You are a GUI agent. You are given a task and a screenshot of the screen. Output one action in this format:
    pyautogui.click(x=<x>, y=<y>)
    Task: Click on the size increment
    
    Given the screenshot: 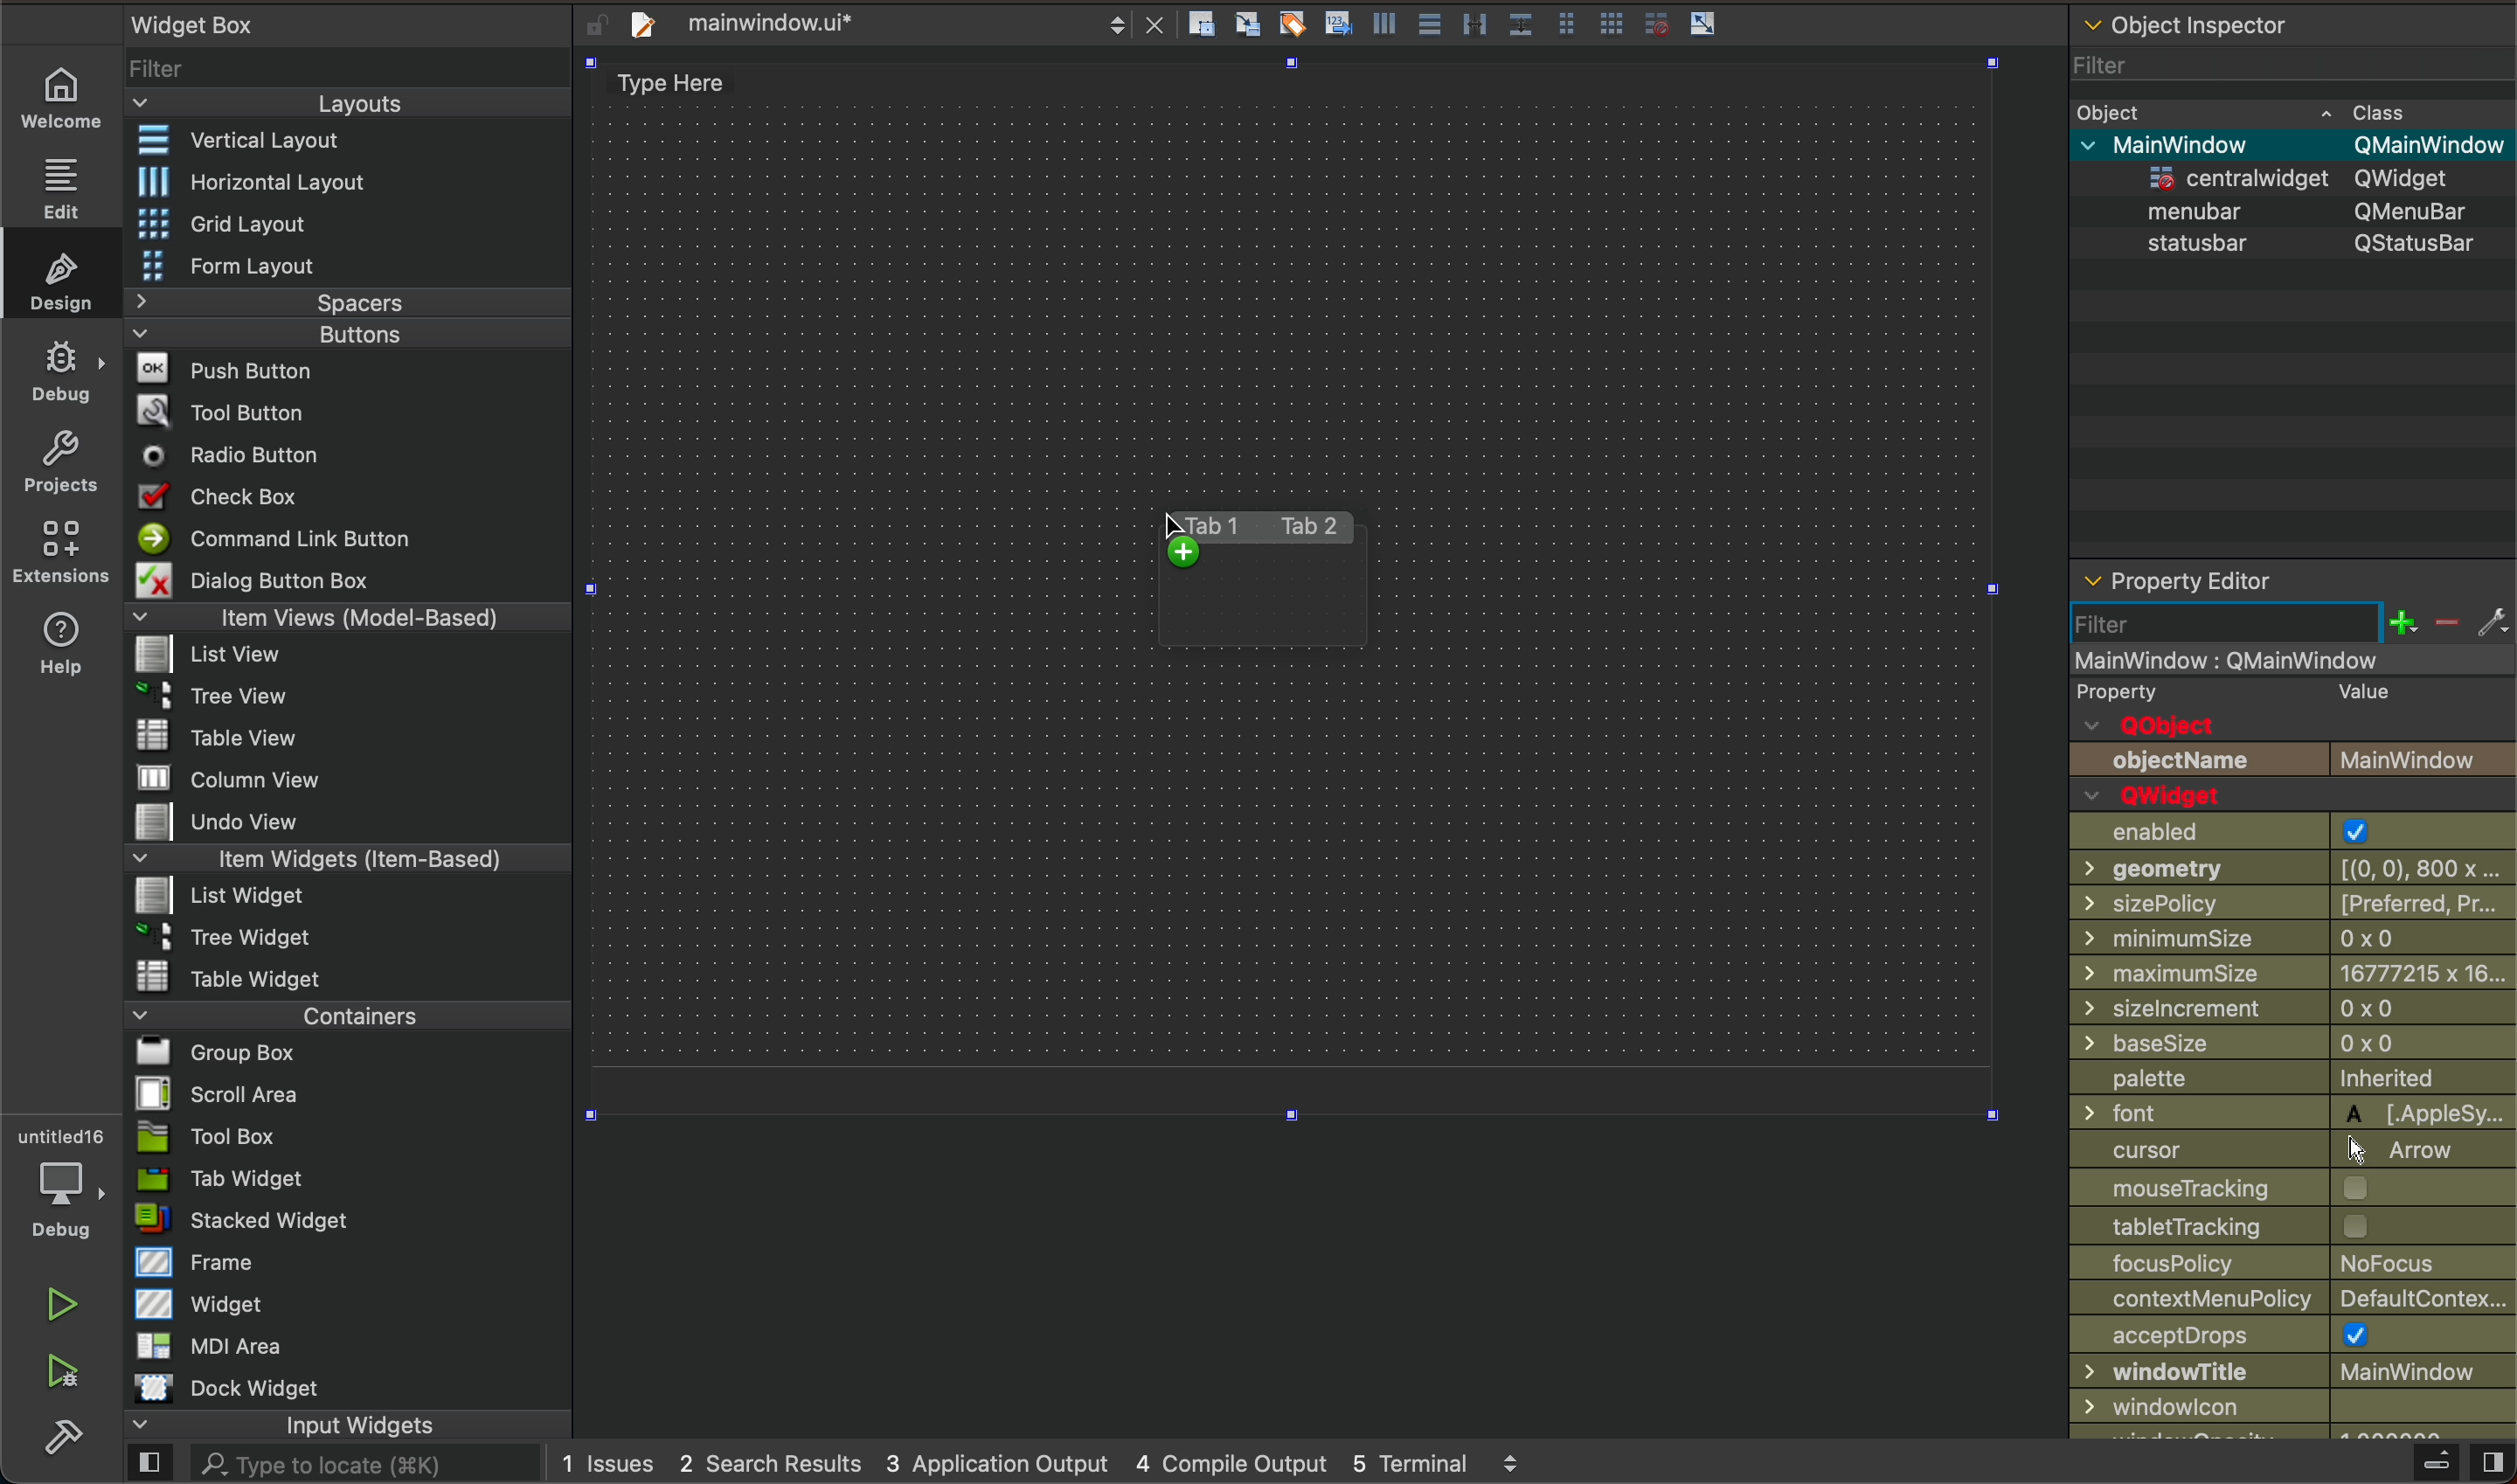 What is the action you would take?
    pyautogui.click(x=2292, y=1009)
    